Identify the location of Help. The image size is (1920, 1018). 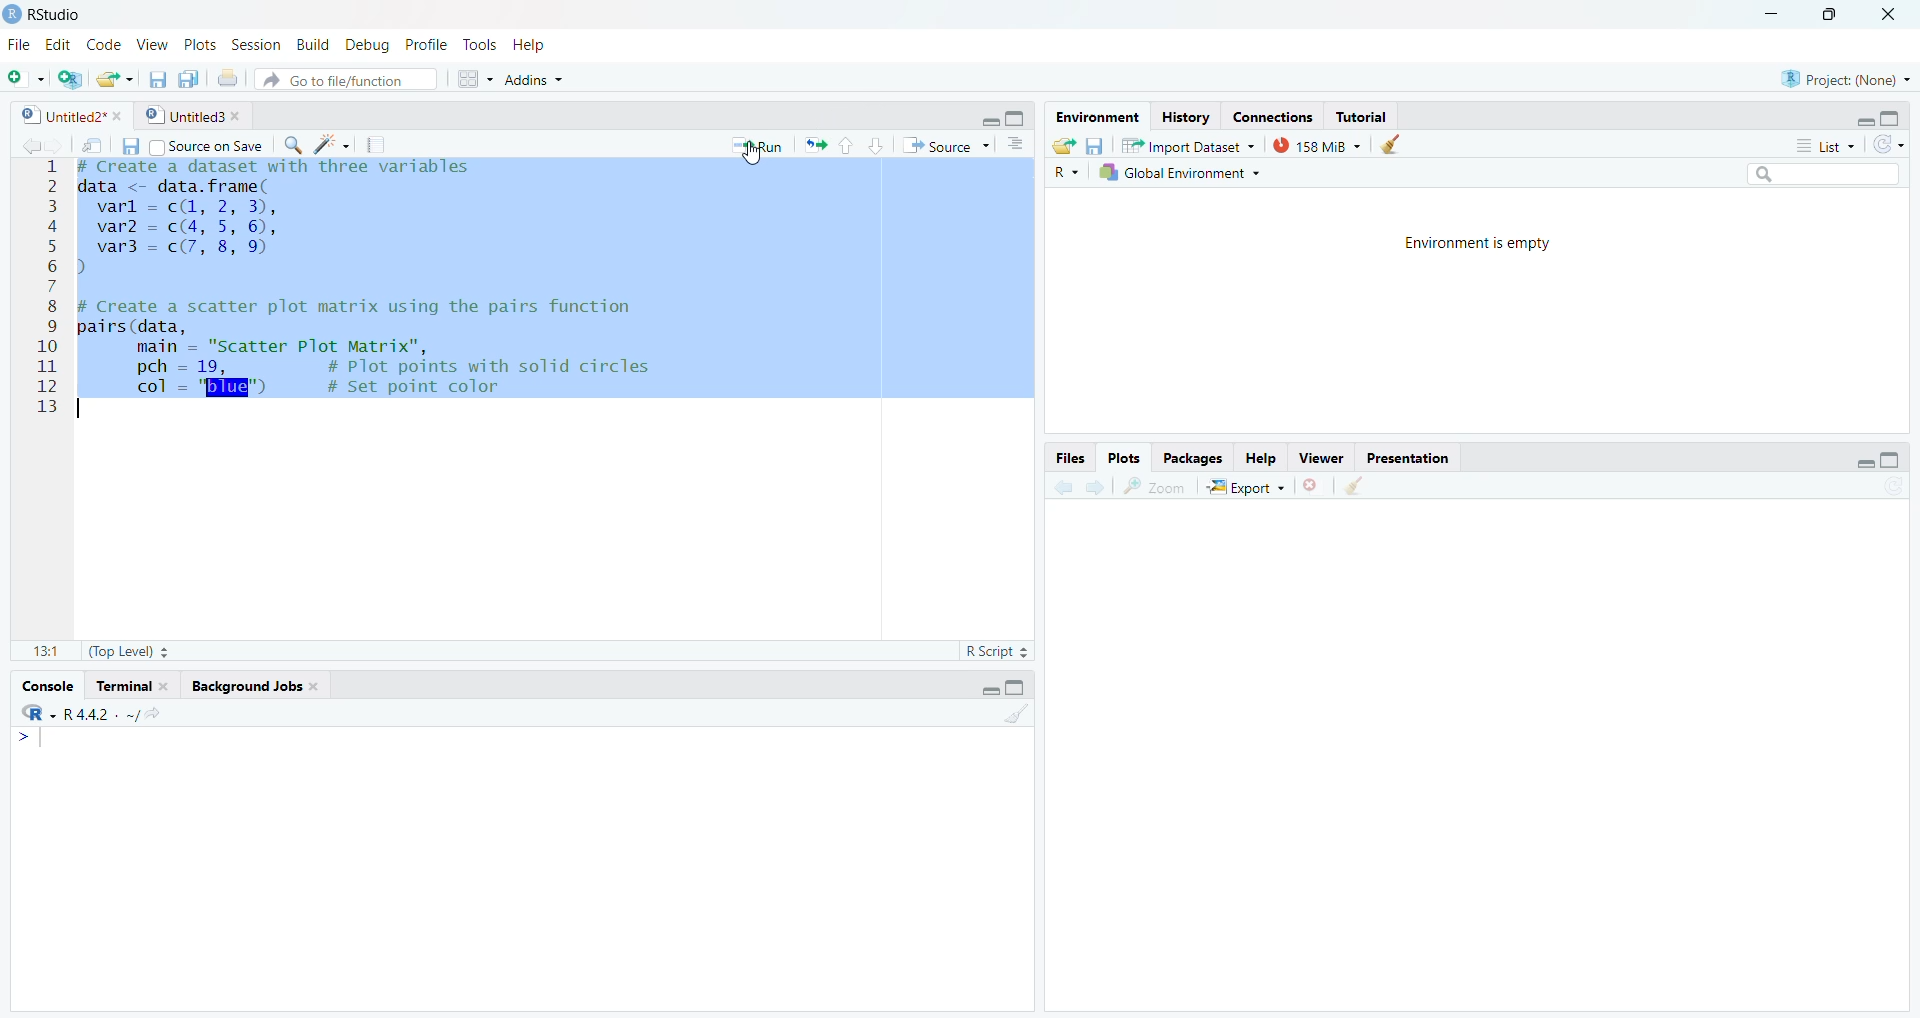
(550, 44).